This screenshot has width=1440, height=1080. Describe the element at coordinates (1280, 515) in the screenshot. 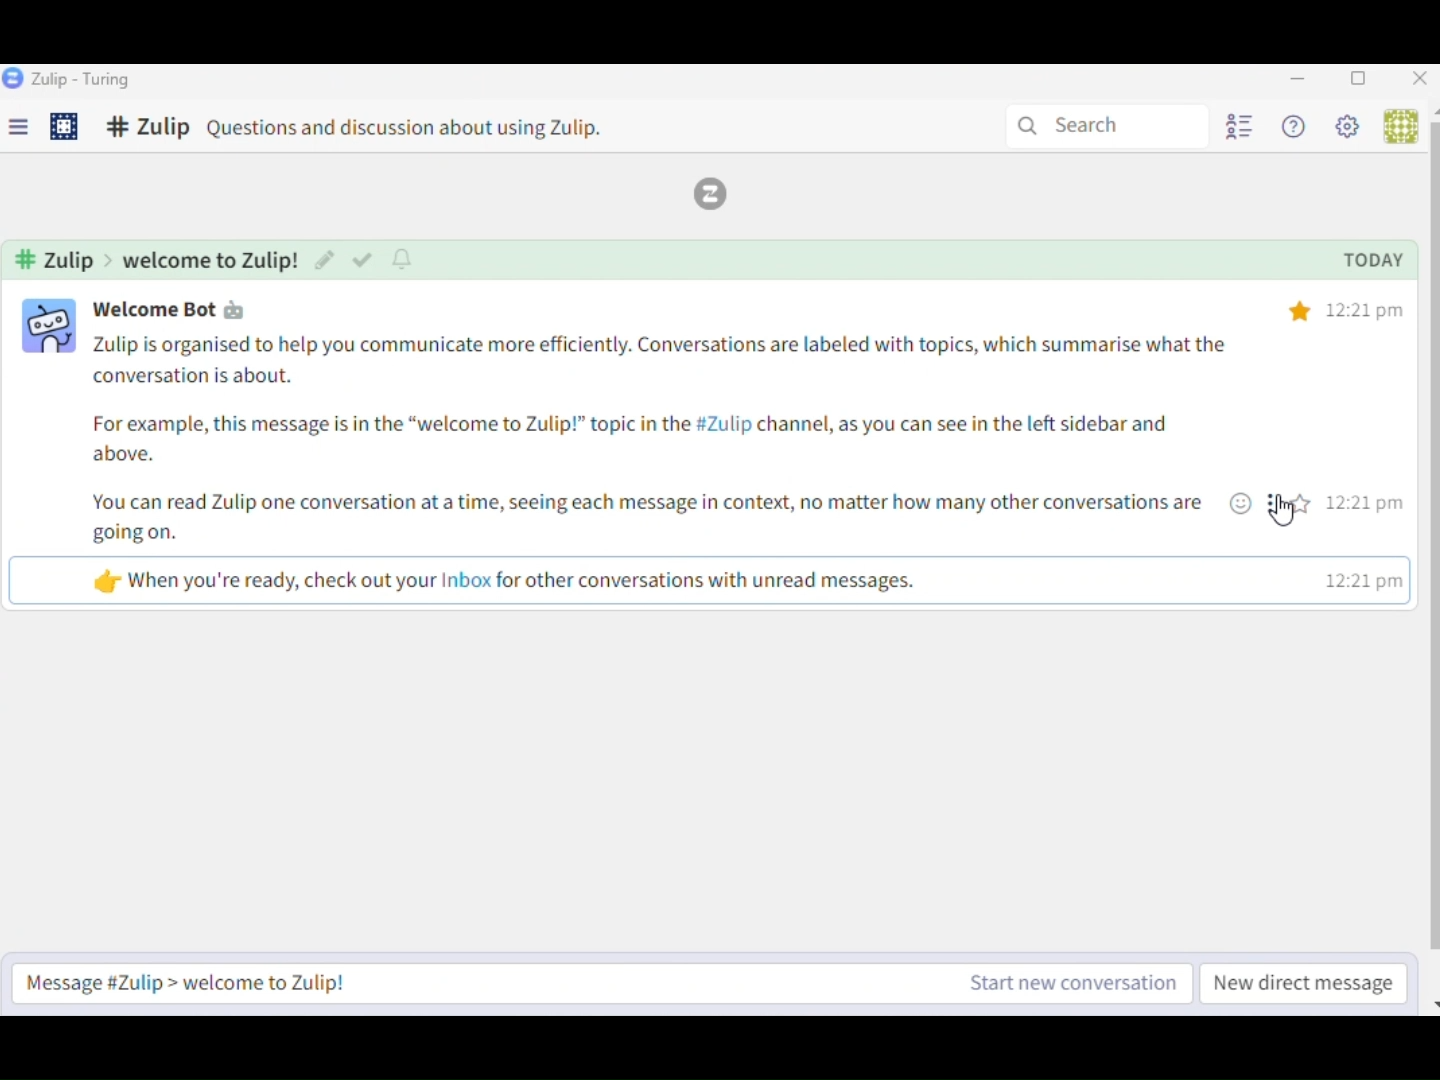

I see `Cursor` at that location.